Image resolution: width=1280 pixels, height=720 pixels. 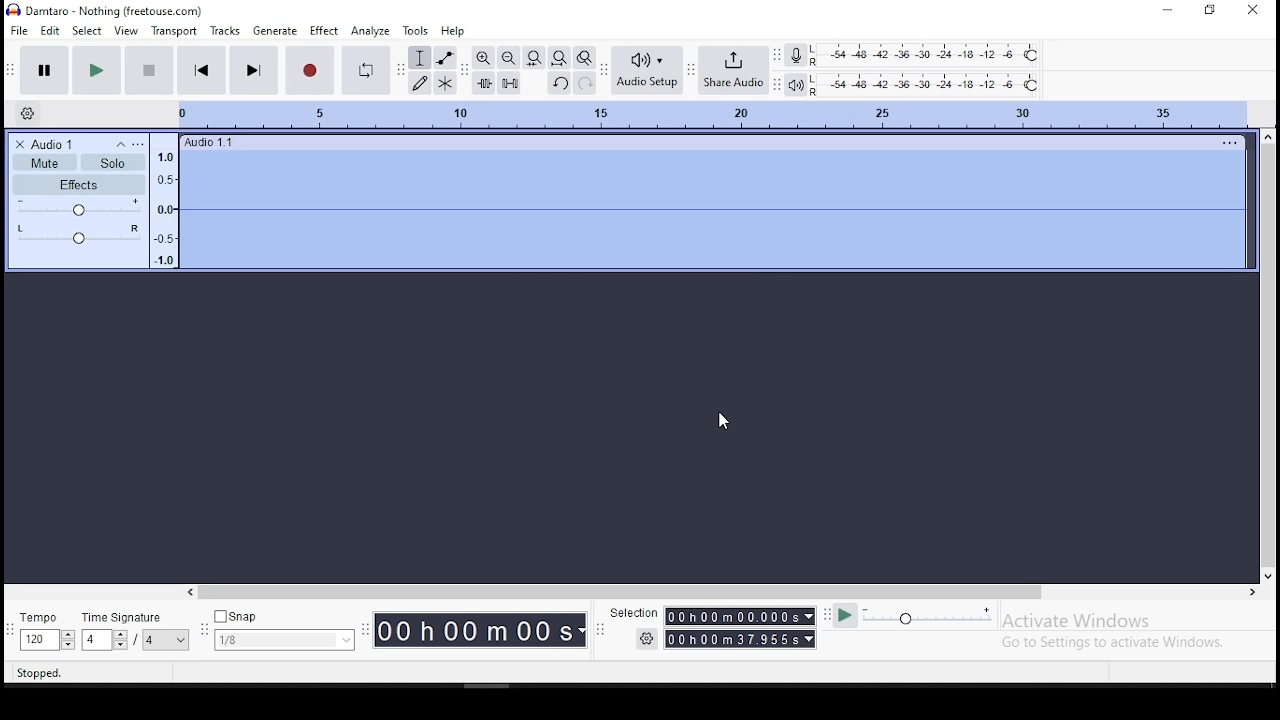 What do you see at coordinates (129, 143) in the screenshot?
I see `Settings` at bounding box center [129, 143].